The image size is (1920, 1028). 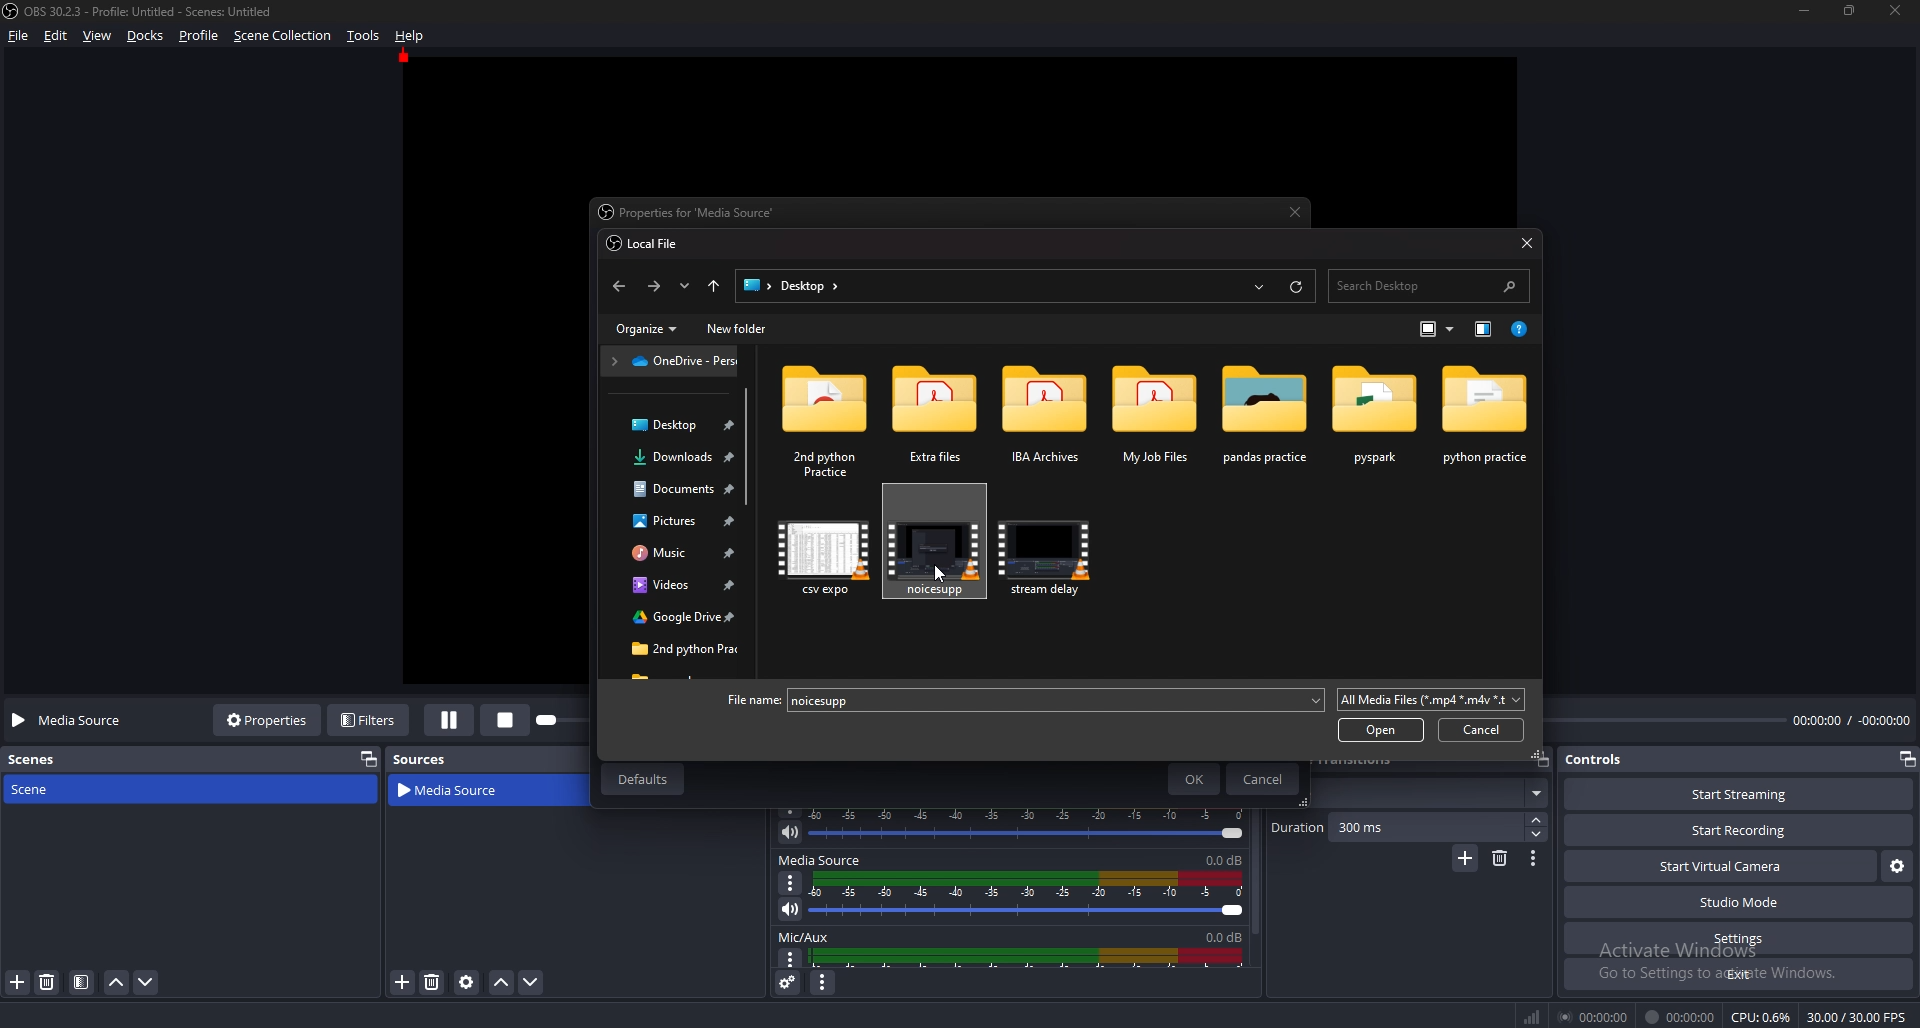 I want to click on folder, so click(x=672, y=489).